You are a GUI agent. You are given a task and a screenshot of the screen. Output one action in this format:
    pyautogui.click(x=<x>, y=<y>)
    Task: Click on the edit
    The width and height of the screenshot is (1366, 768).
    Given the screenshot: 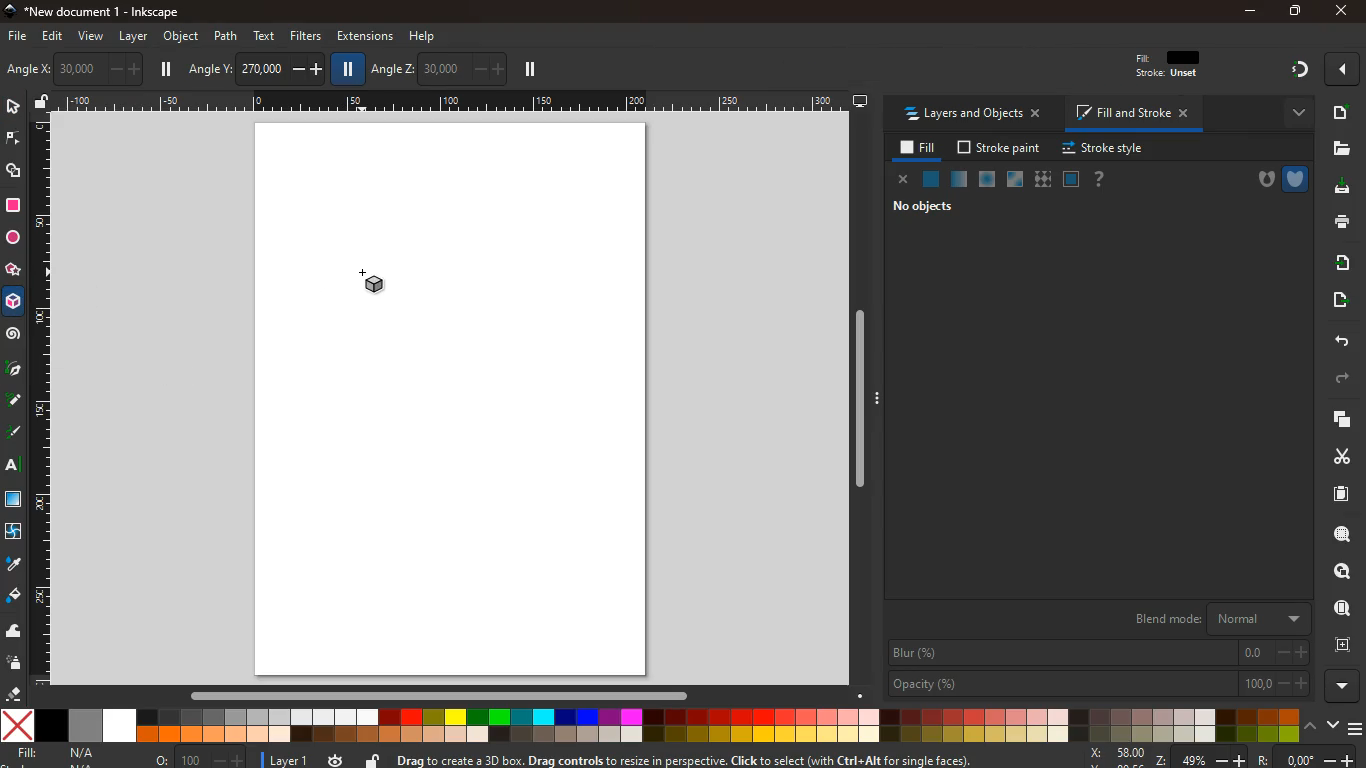 What is the action you would take?
    pyautogui.click(x=57, y=38)
    